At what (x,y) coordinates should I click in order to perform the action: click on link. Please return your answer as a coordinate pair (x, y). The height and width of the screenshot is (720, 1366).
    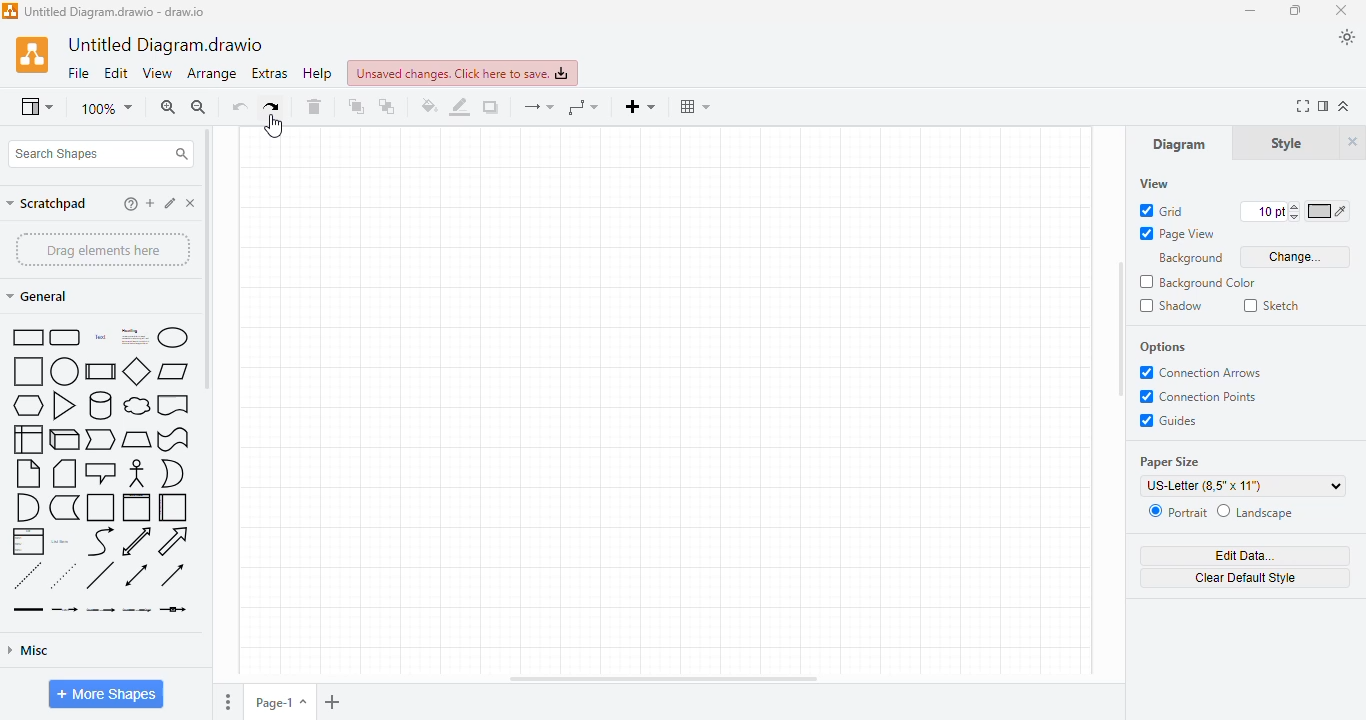
    Looking at the image, I should click on (28, 609).